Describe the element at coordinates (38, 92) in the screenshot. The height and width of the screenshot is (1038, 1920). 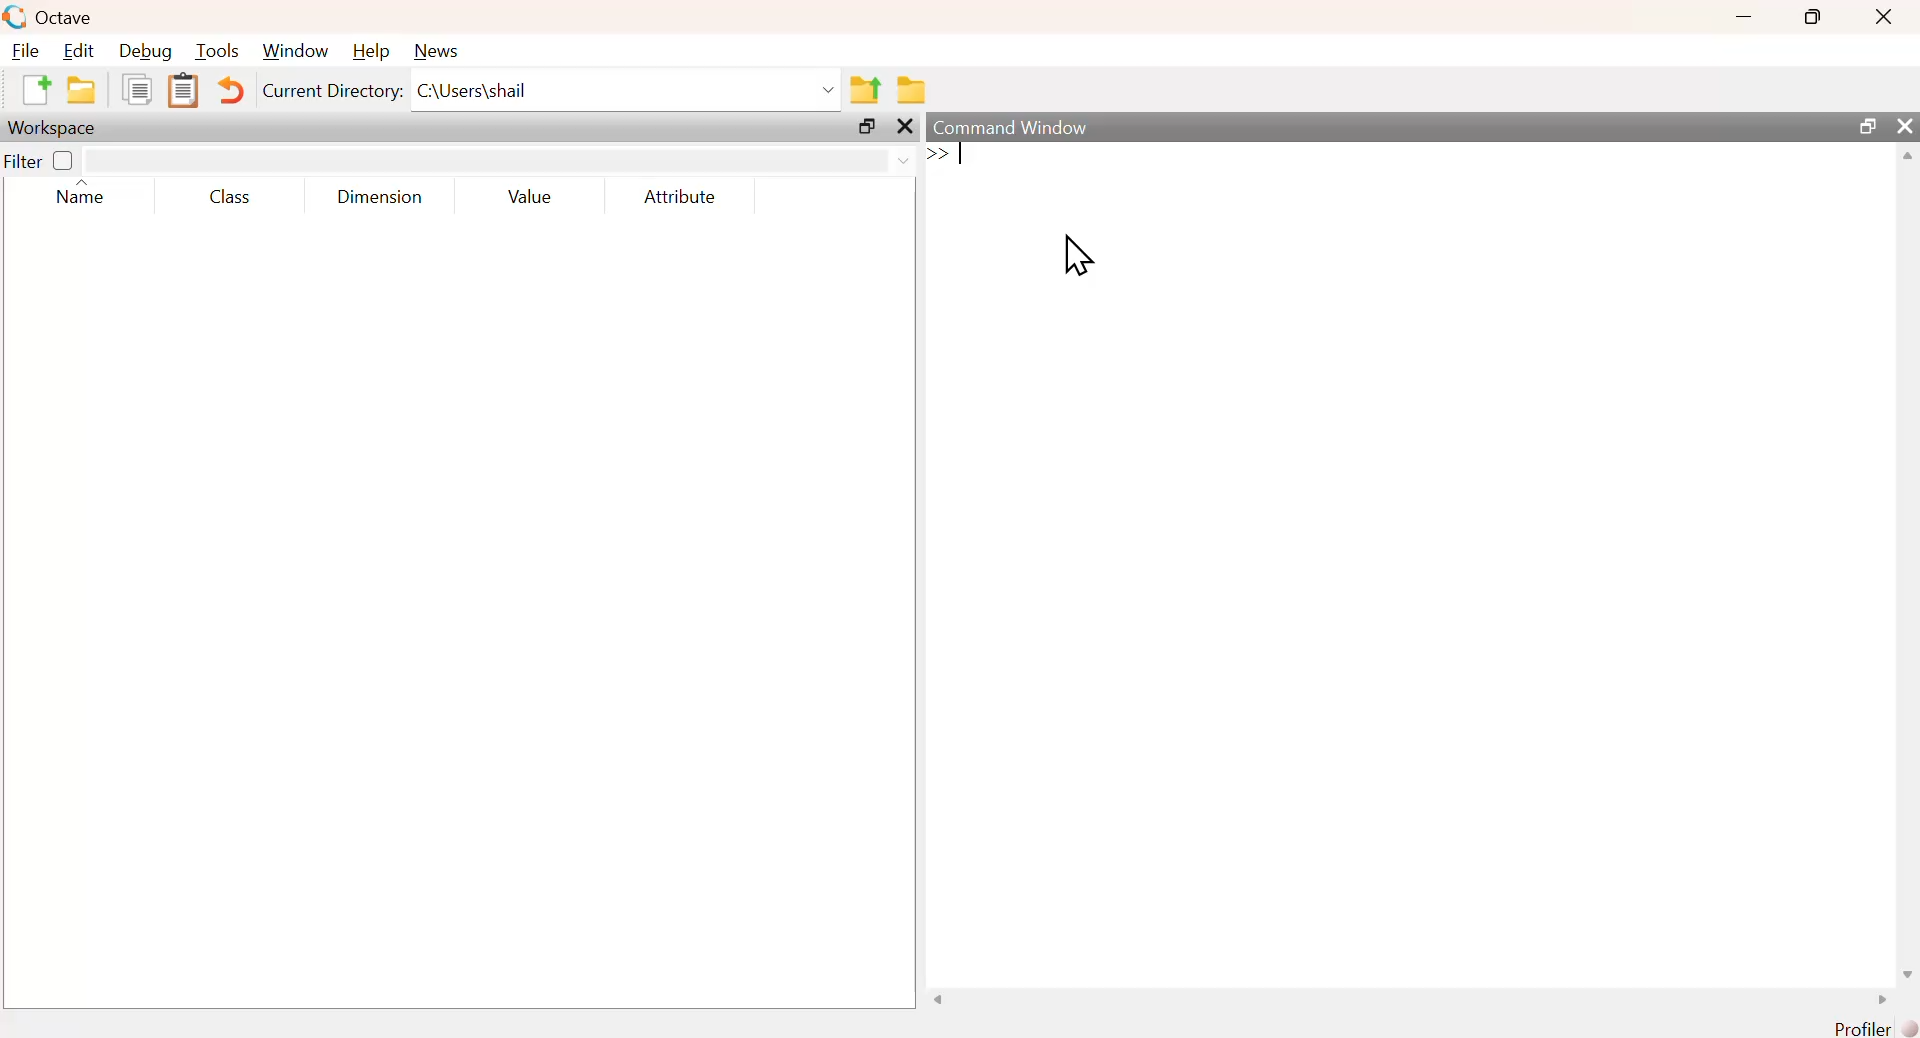
I see `new script` at that location.